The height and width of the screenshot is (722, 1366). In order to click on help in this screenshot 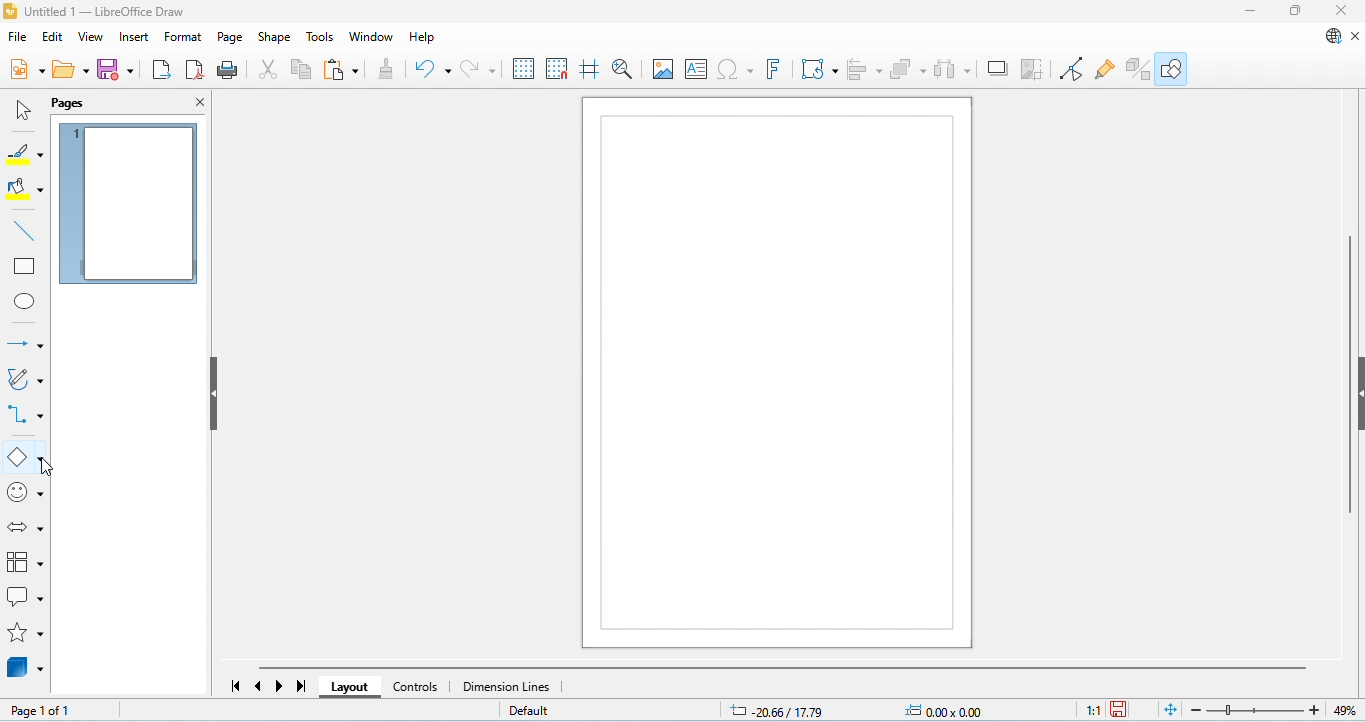, I will do `click(423, 37)`.